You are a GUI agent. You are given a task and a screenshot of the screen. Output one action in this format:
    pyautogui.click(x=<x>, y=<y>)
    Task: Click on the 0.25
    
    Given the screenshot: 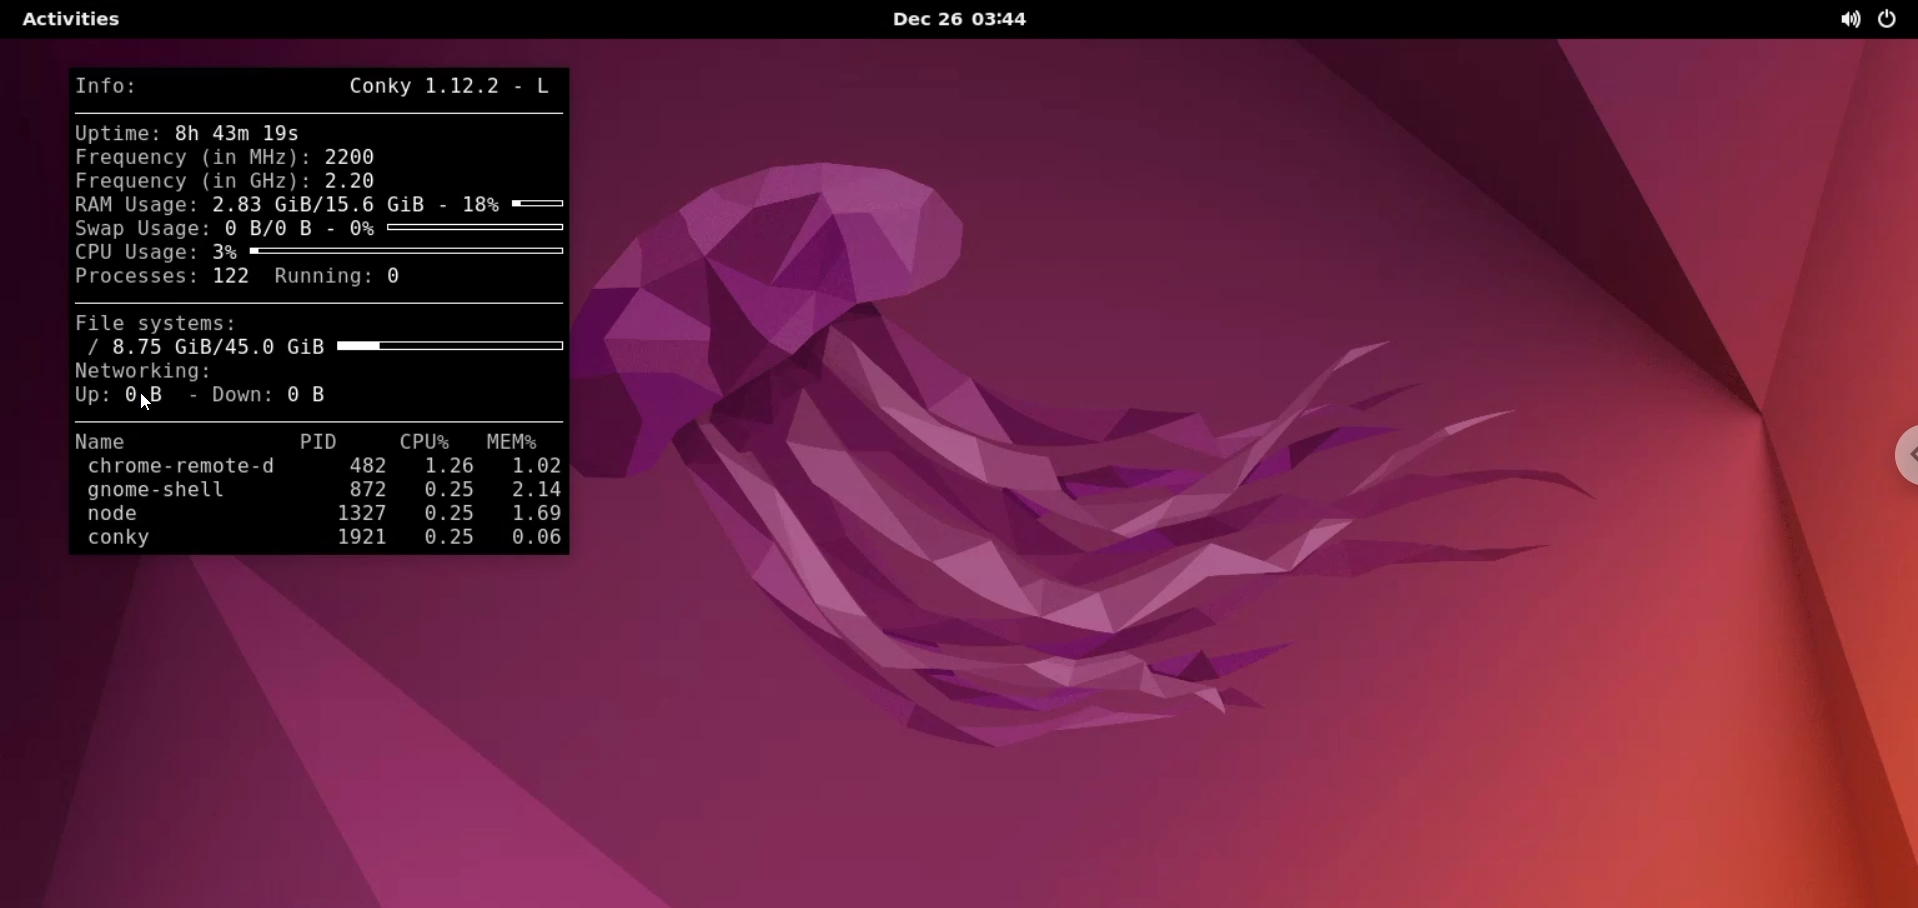 What is the action you would take?
    pyautogui.click(x=448, y=514)
    